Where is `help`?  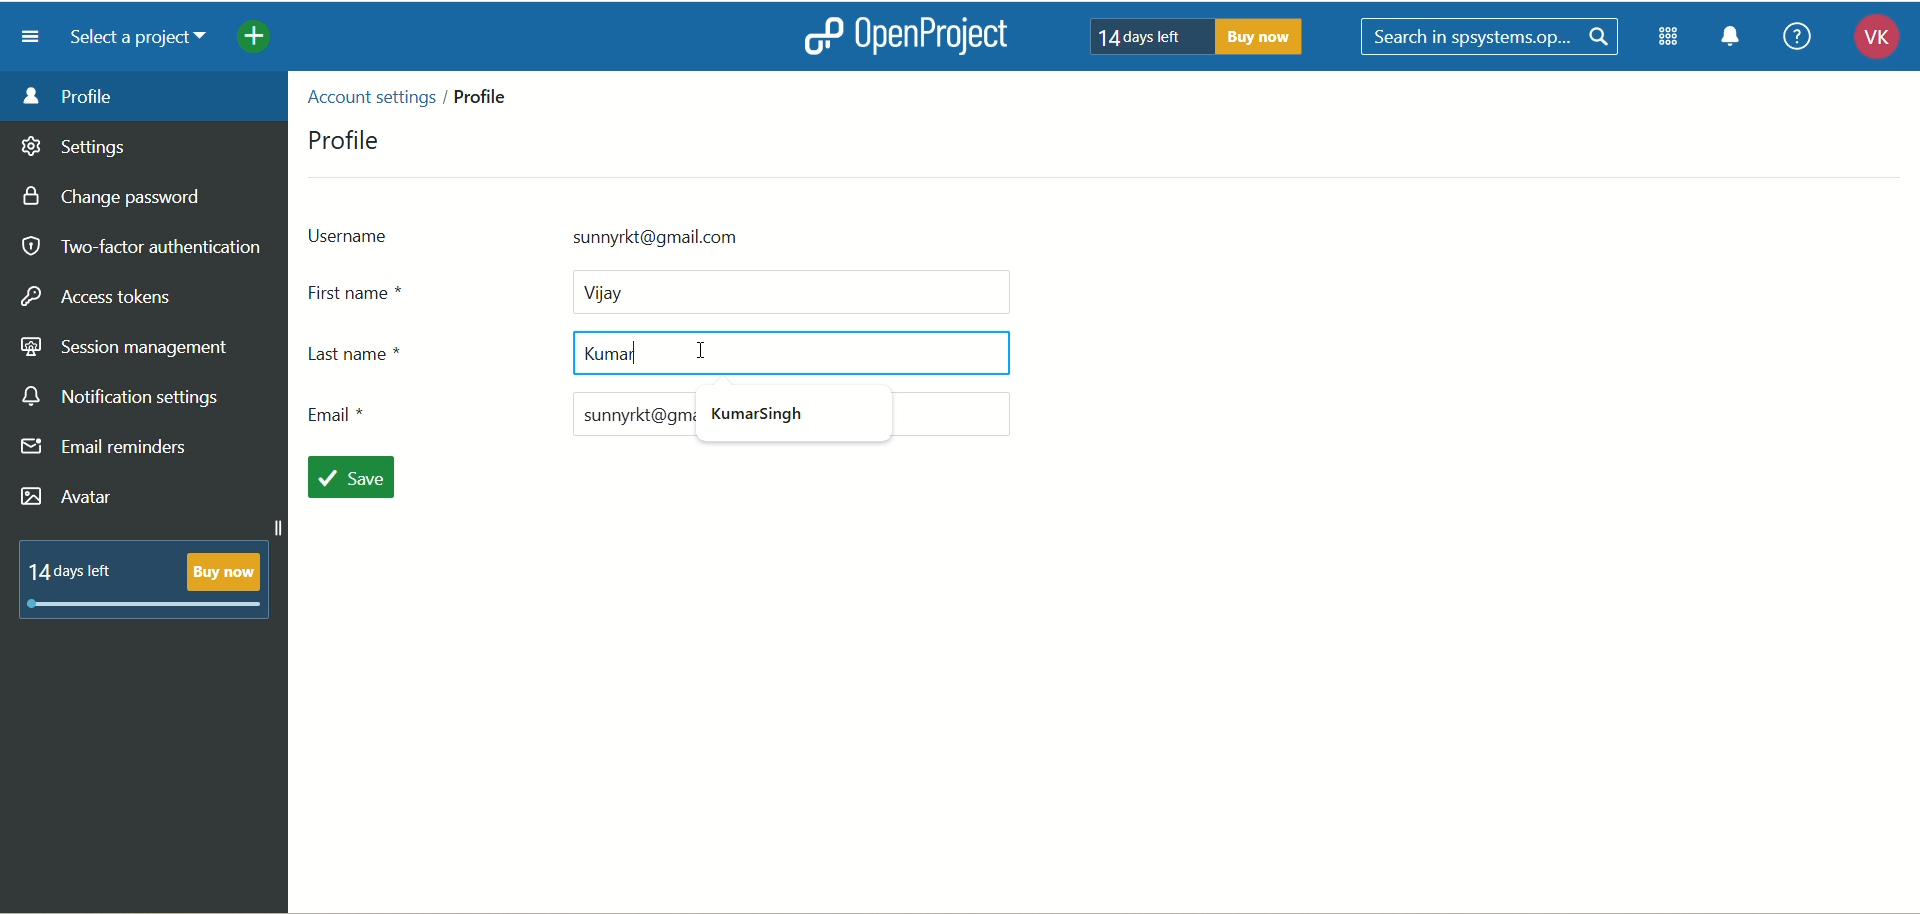 help is located at coordinates (1796, 35).